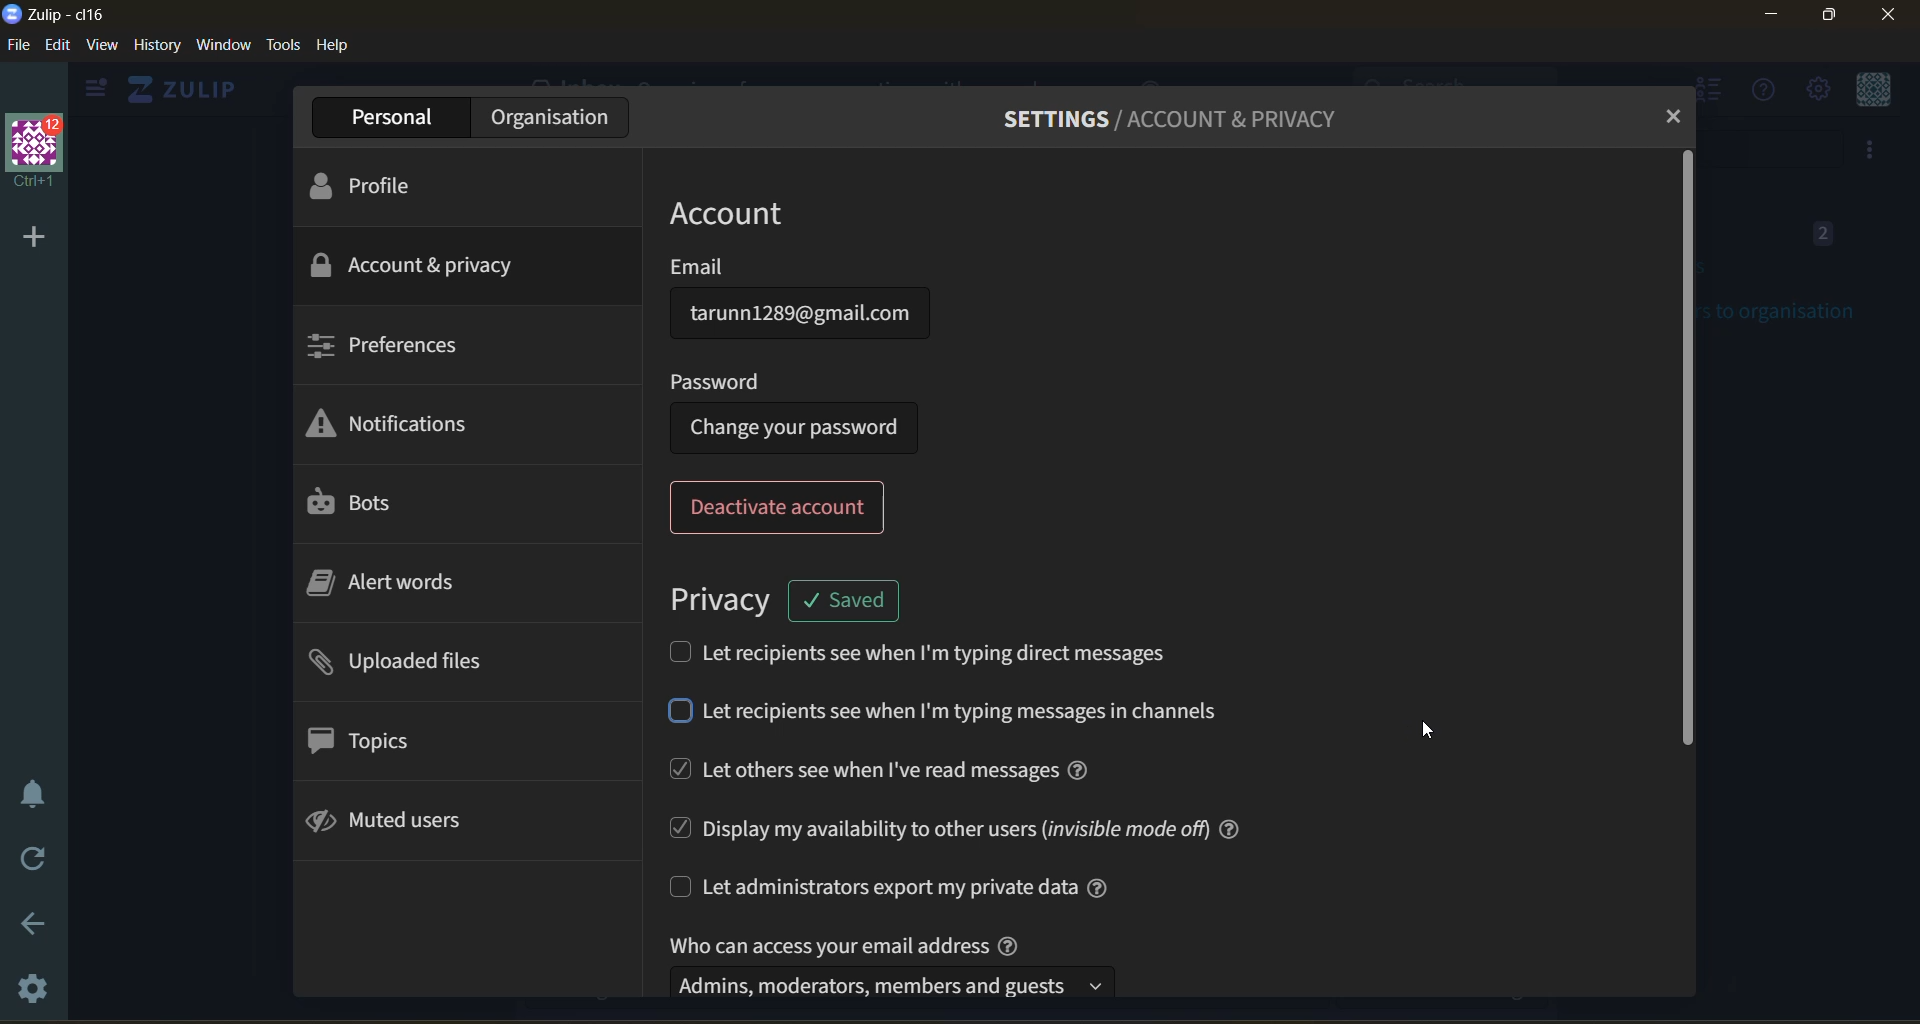 Image resolution: width=1920 pixels, height=1024 pixels. Describe the element at coordinates (935, 651) in the screenshot. I see `(unchecked) let recepients see when I'm typing direct messages` at that location.